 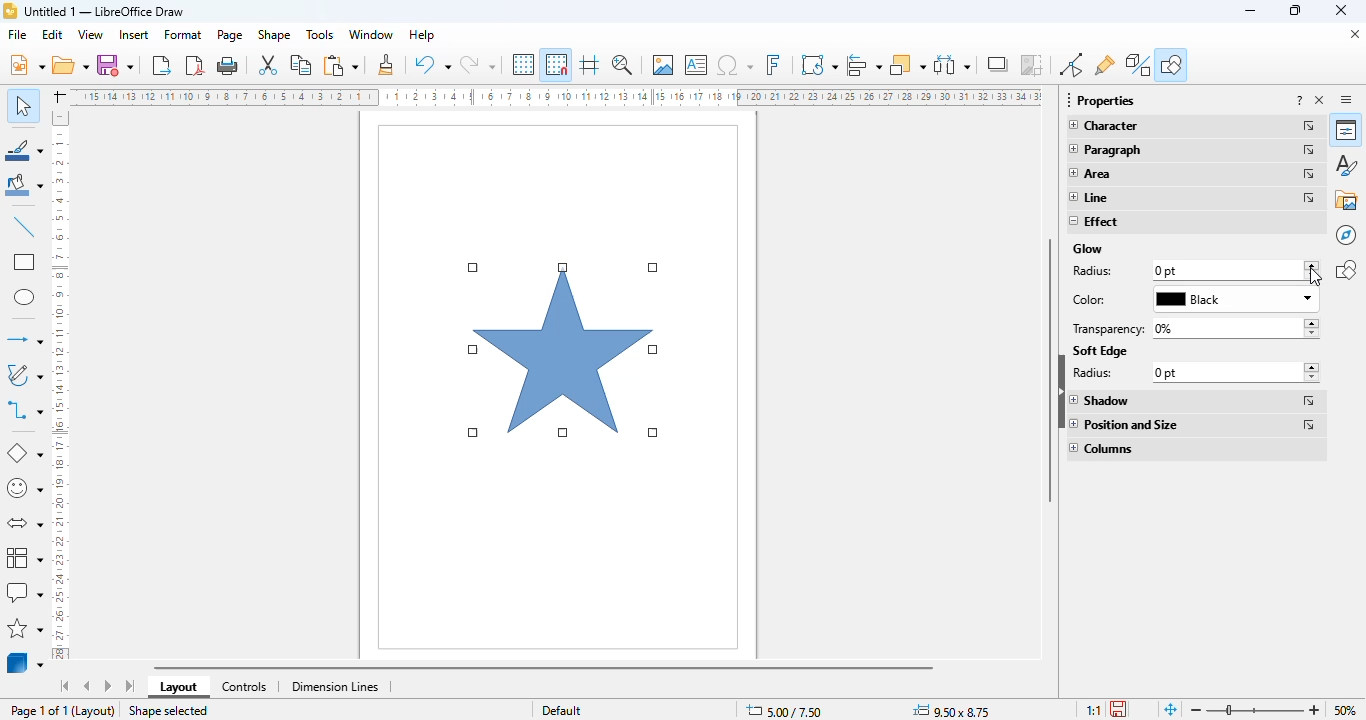 I want to click on o pt, so click(x=1202, y=270).